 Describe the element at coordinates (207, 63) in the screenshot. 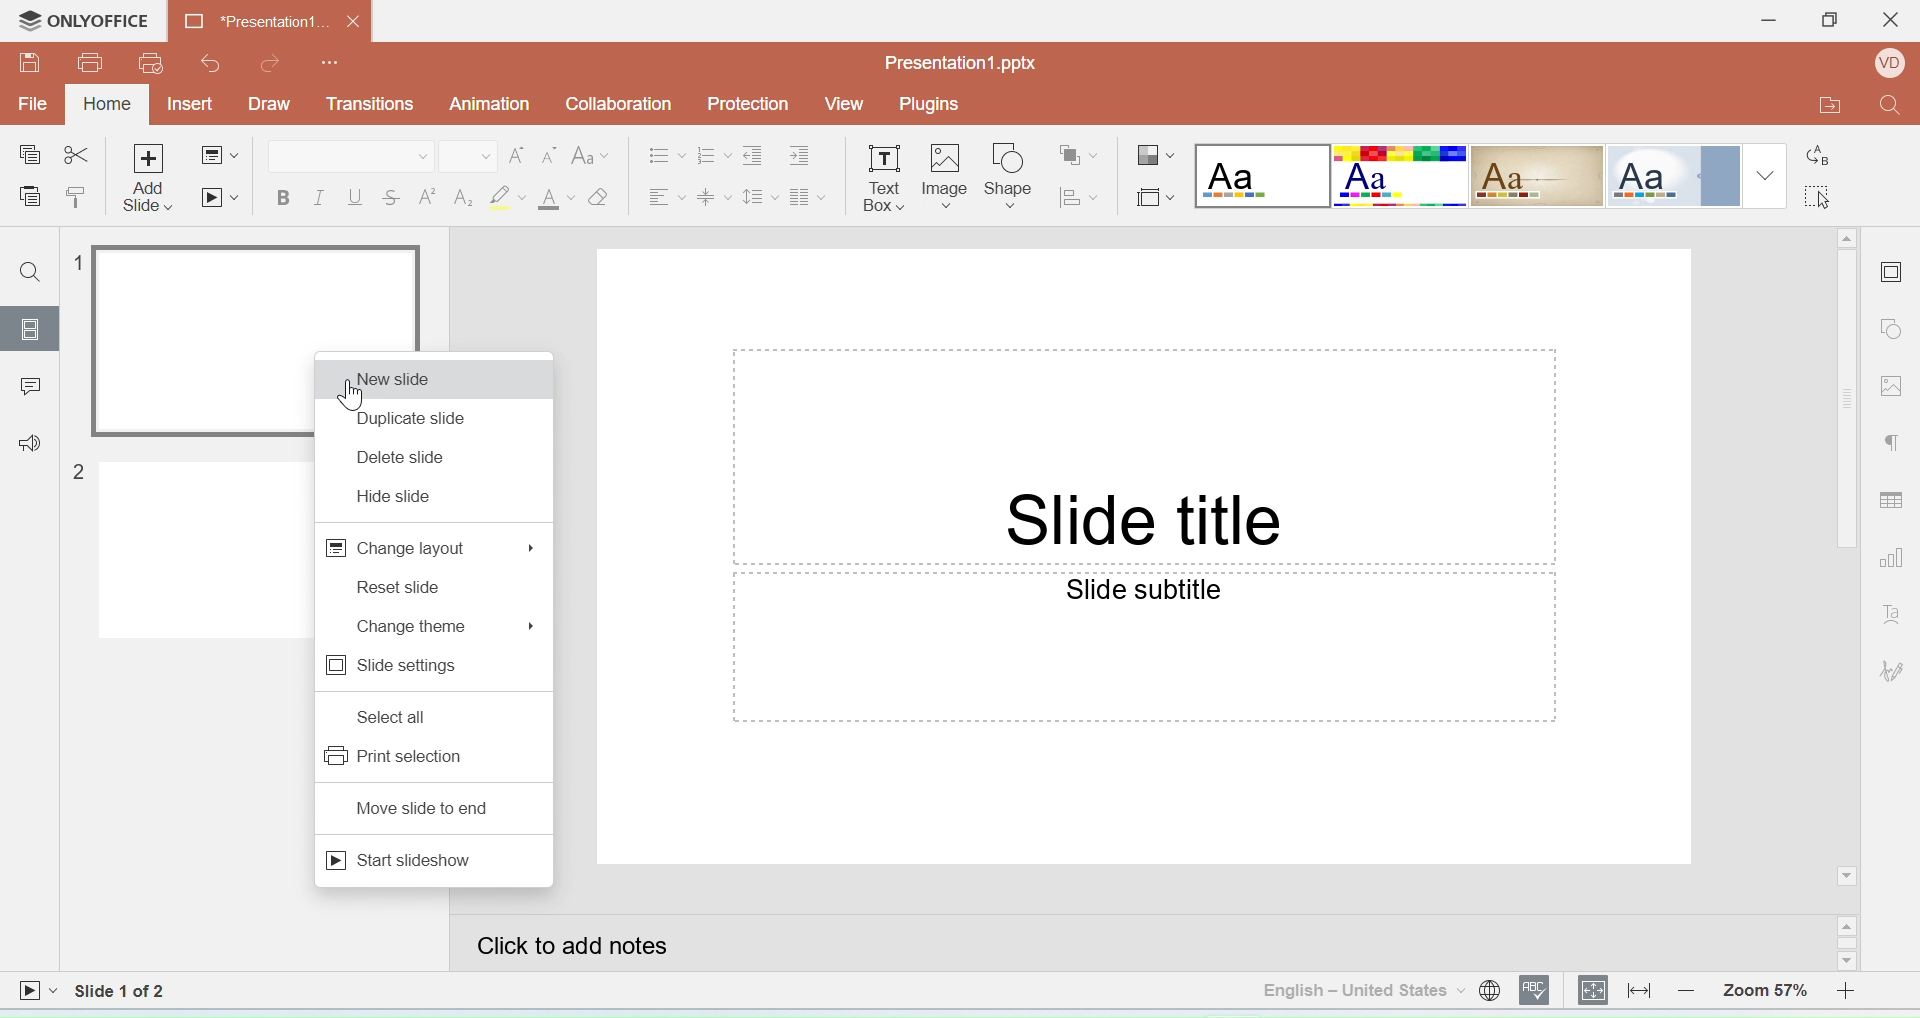

I see `Undo` at that location.